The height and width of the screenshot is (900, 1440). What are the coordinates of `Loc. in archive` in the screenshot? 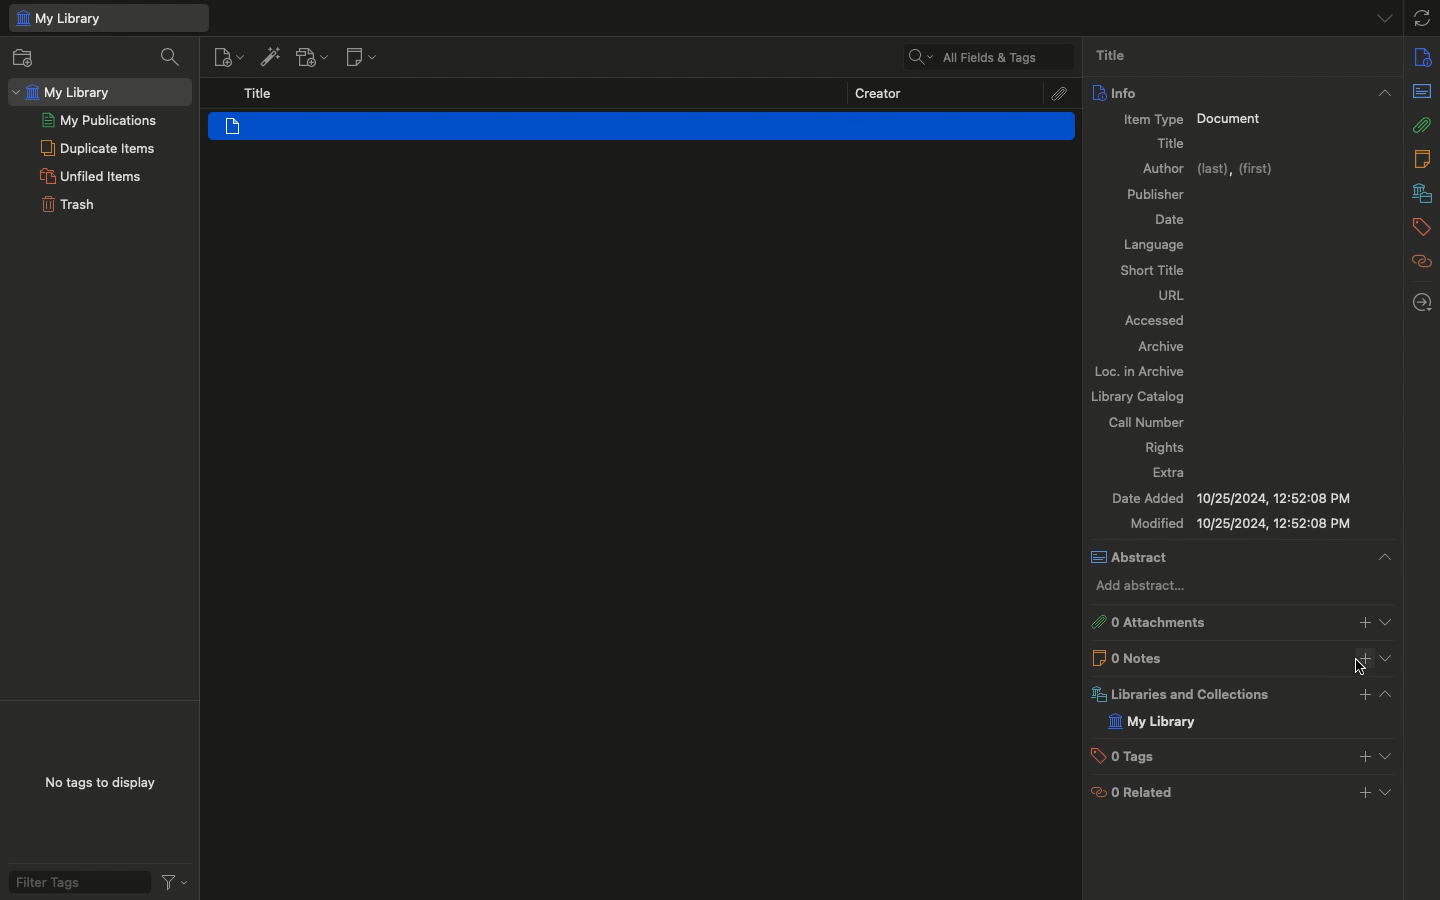 It's located at (1138, 373).